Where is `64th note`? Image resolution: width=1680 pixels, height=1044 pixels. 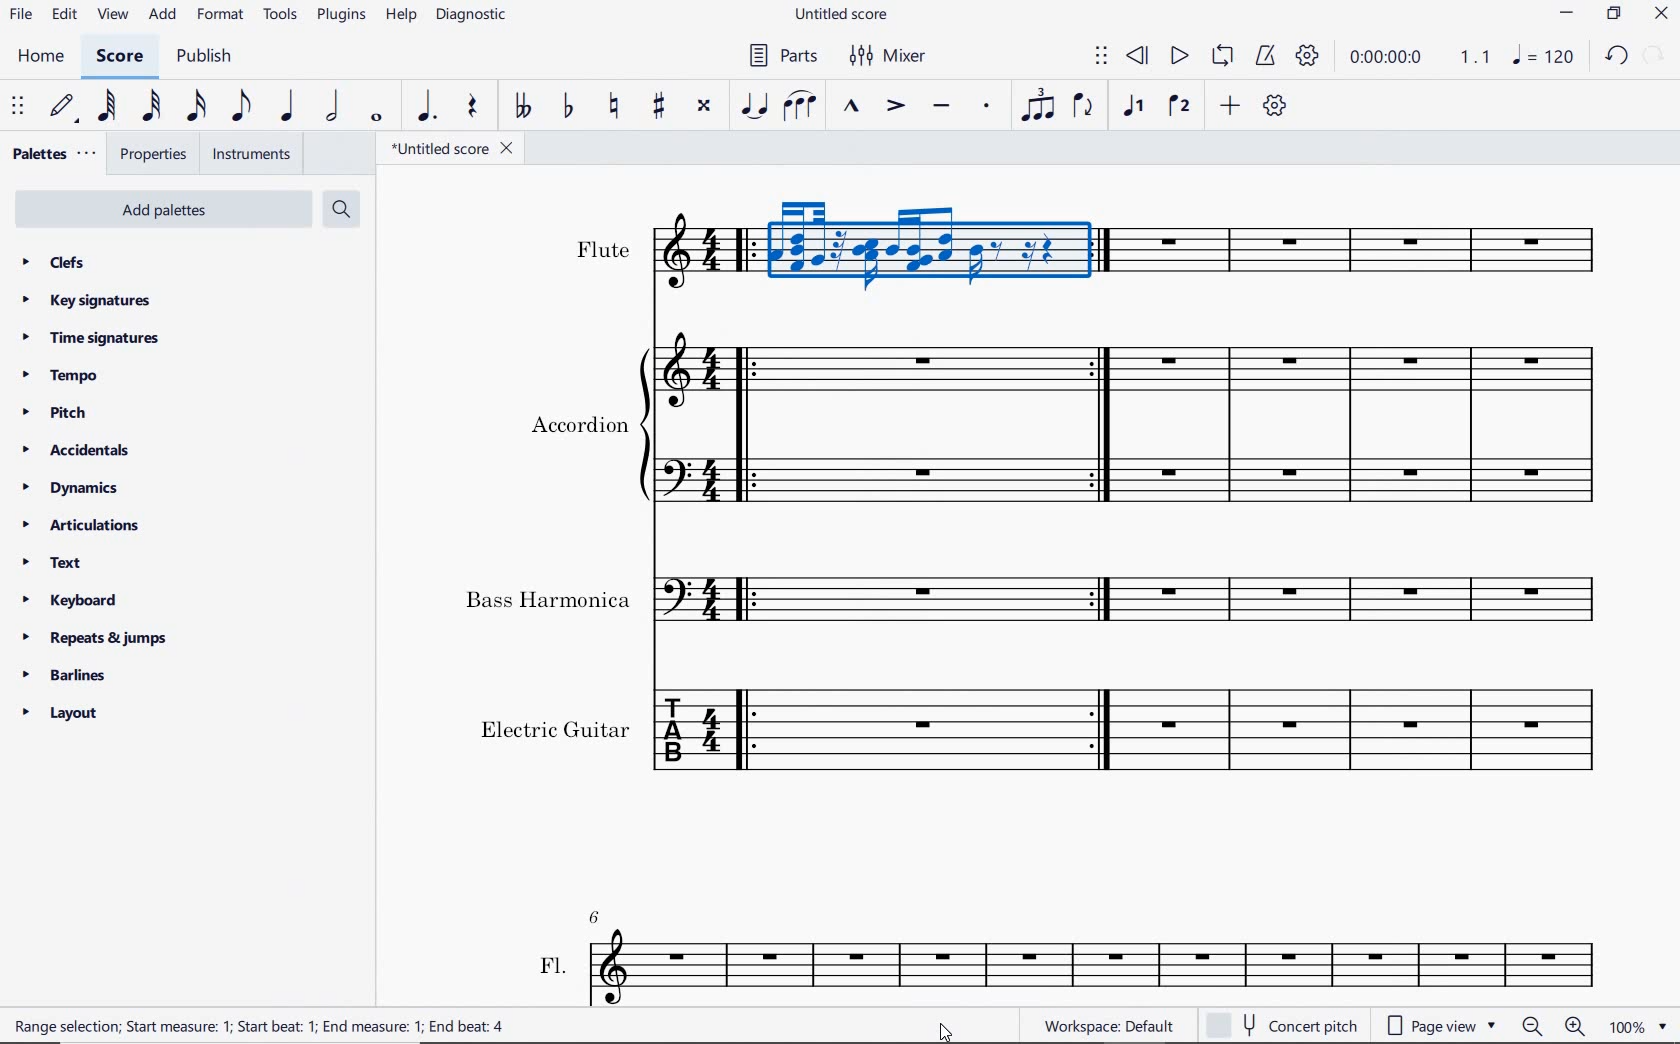 64th note is located at coordinates (110, 106).